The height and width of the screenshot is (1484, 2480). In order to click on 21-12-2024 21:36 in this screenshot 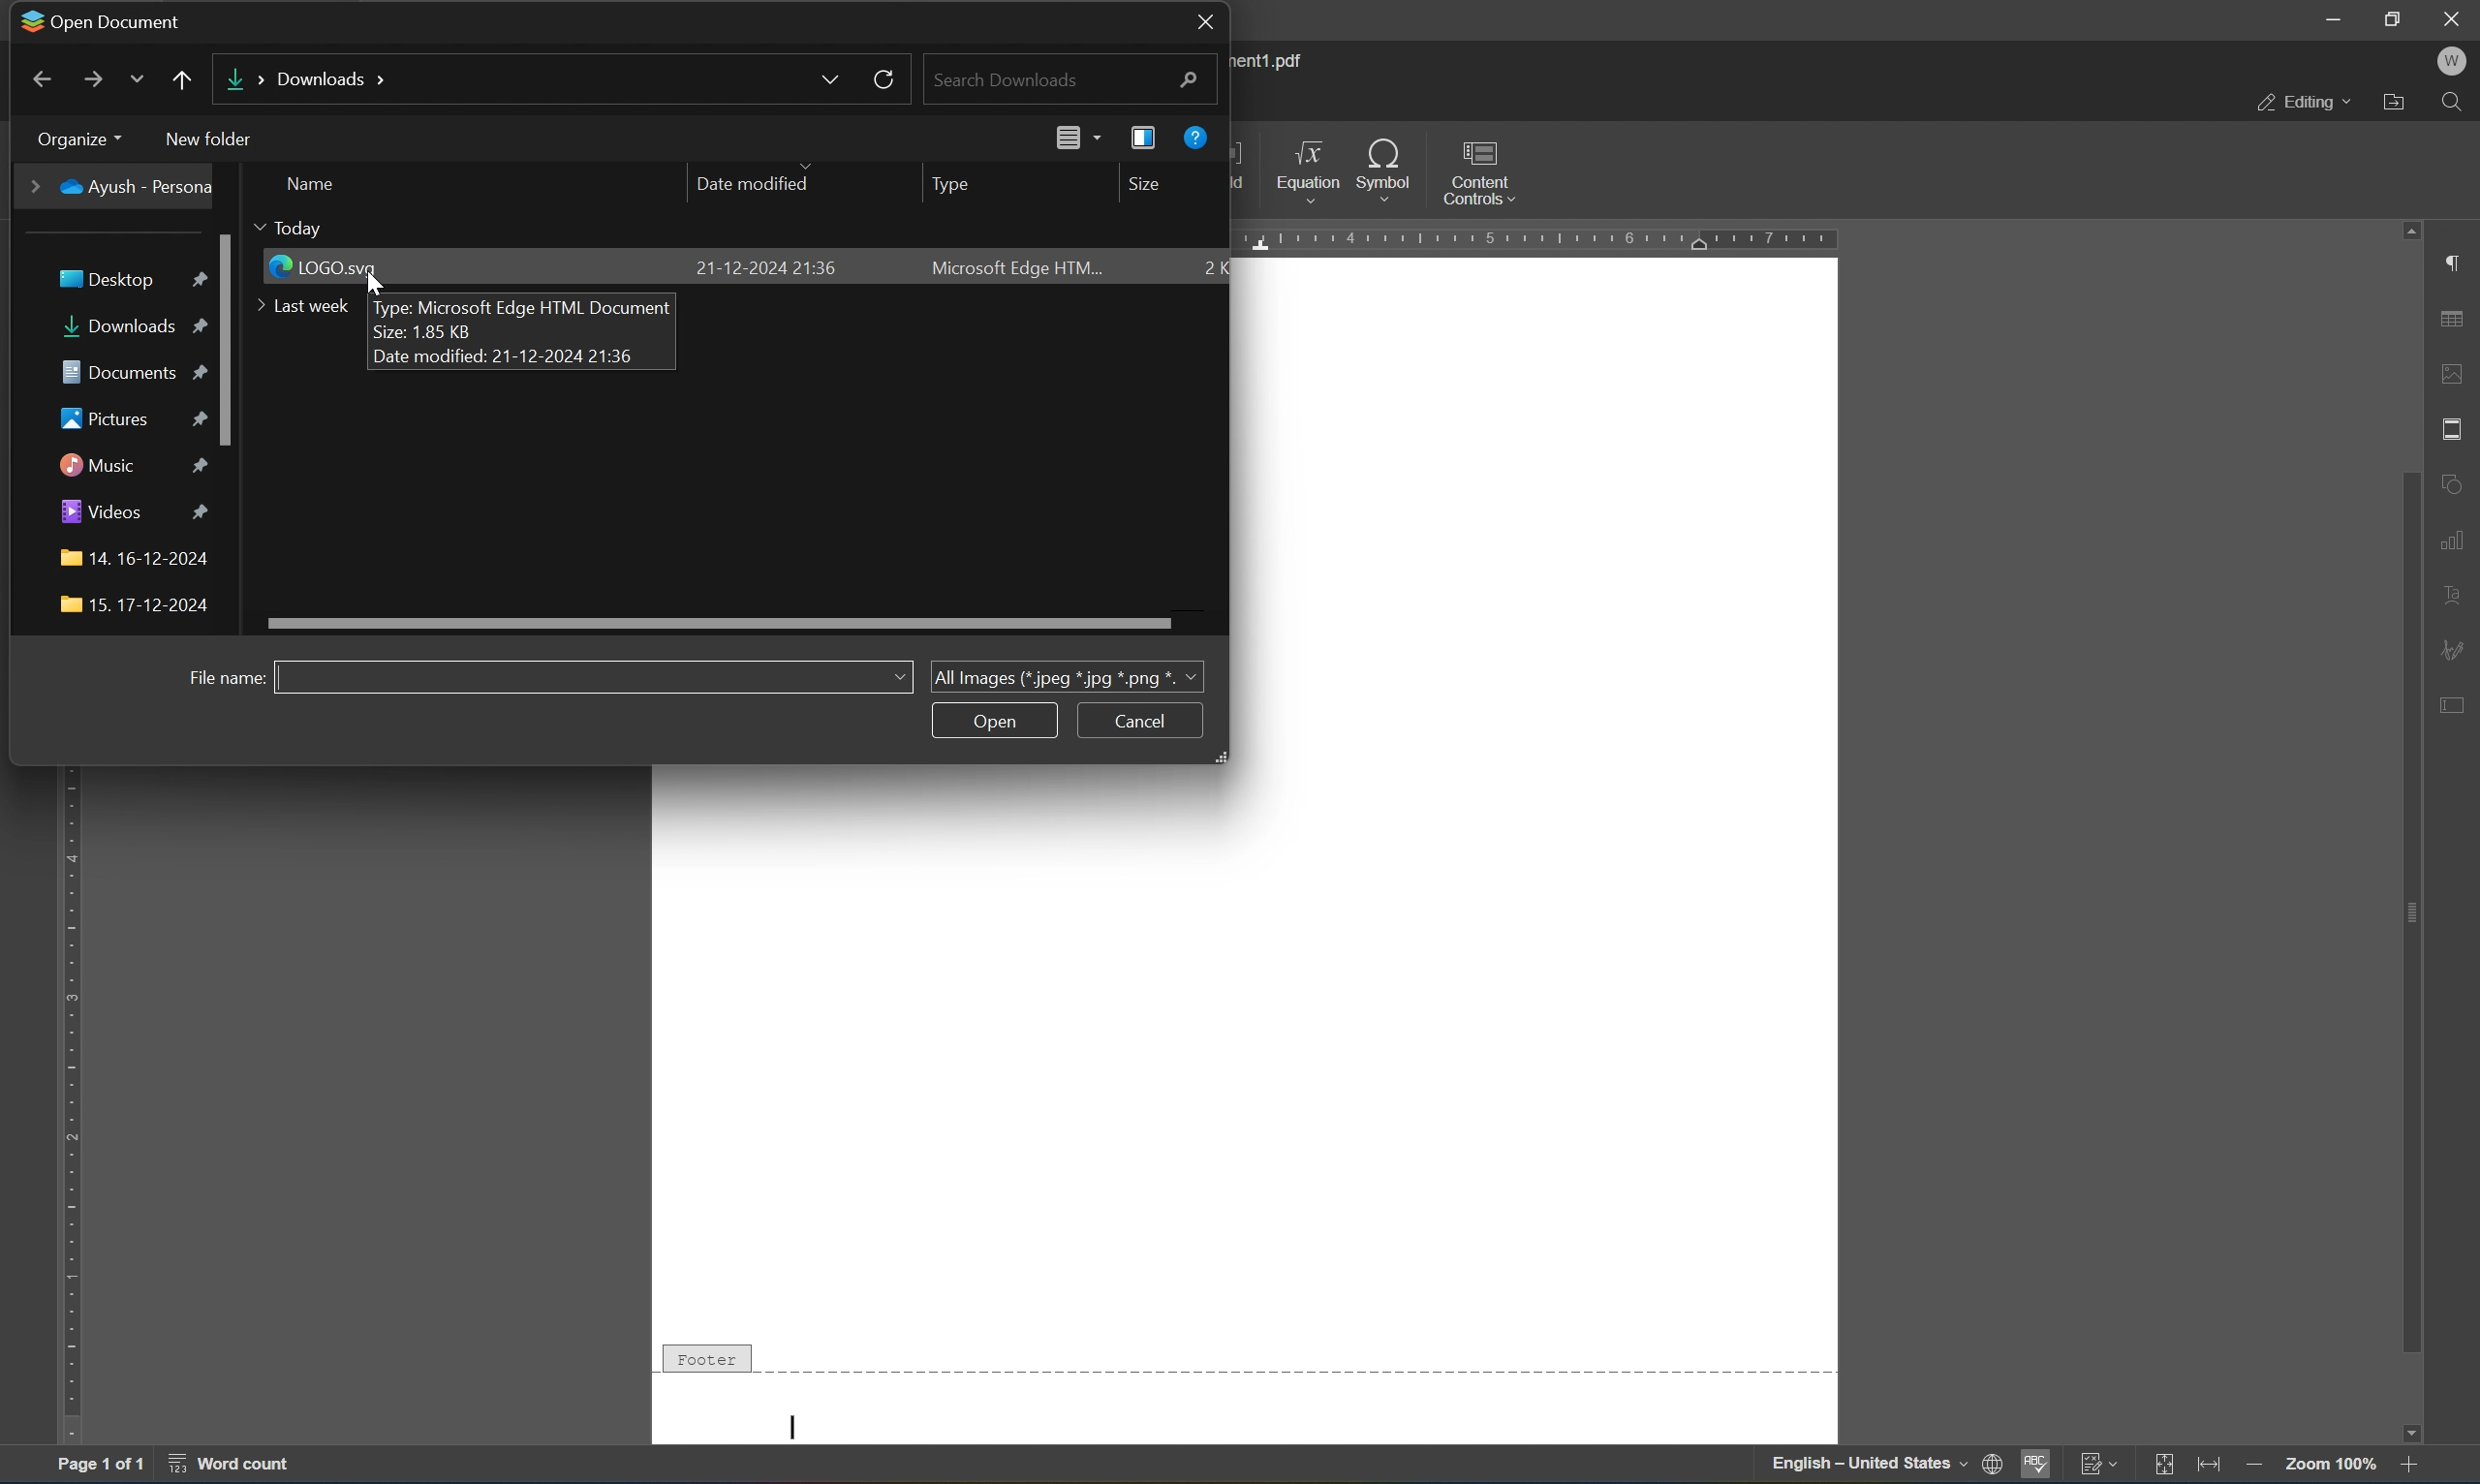, I will do `click(763, 264)`.